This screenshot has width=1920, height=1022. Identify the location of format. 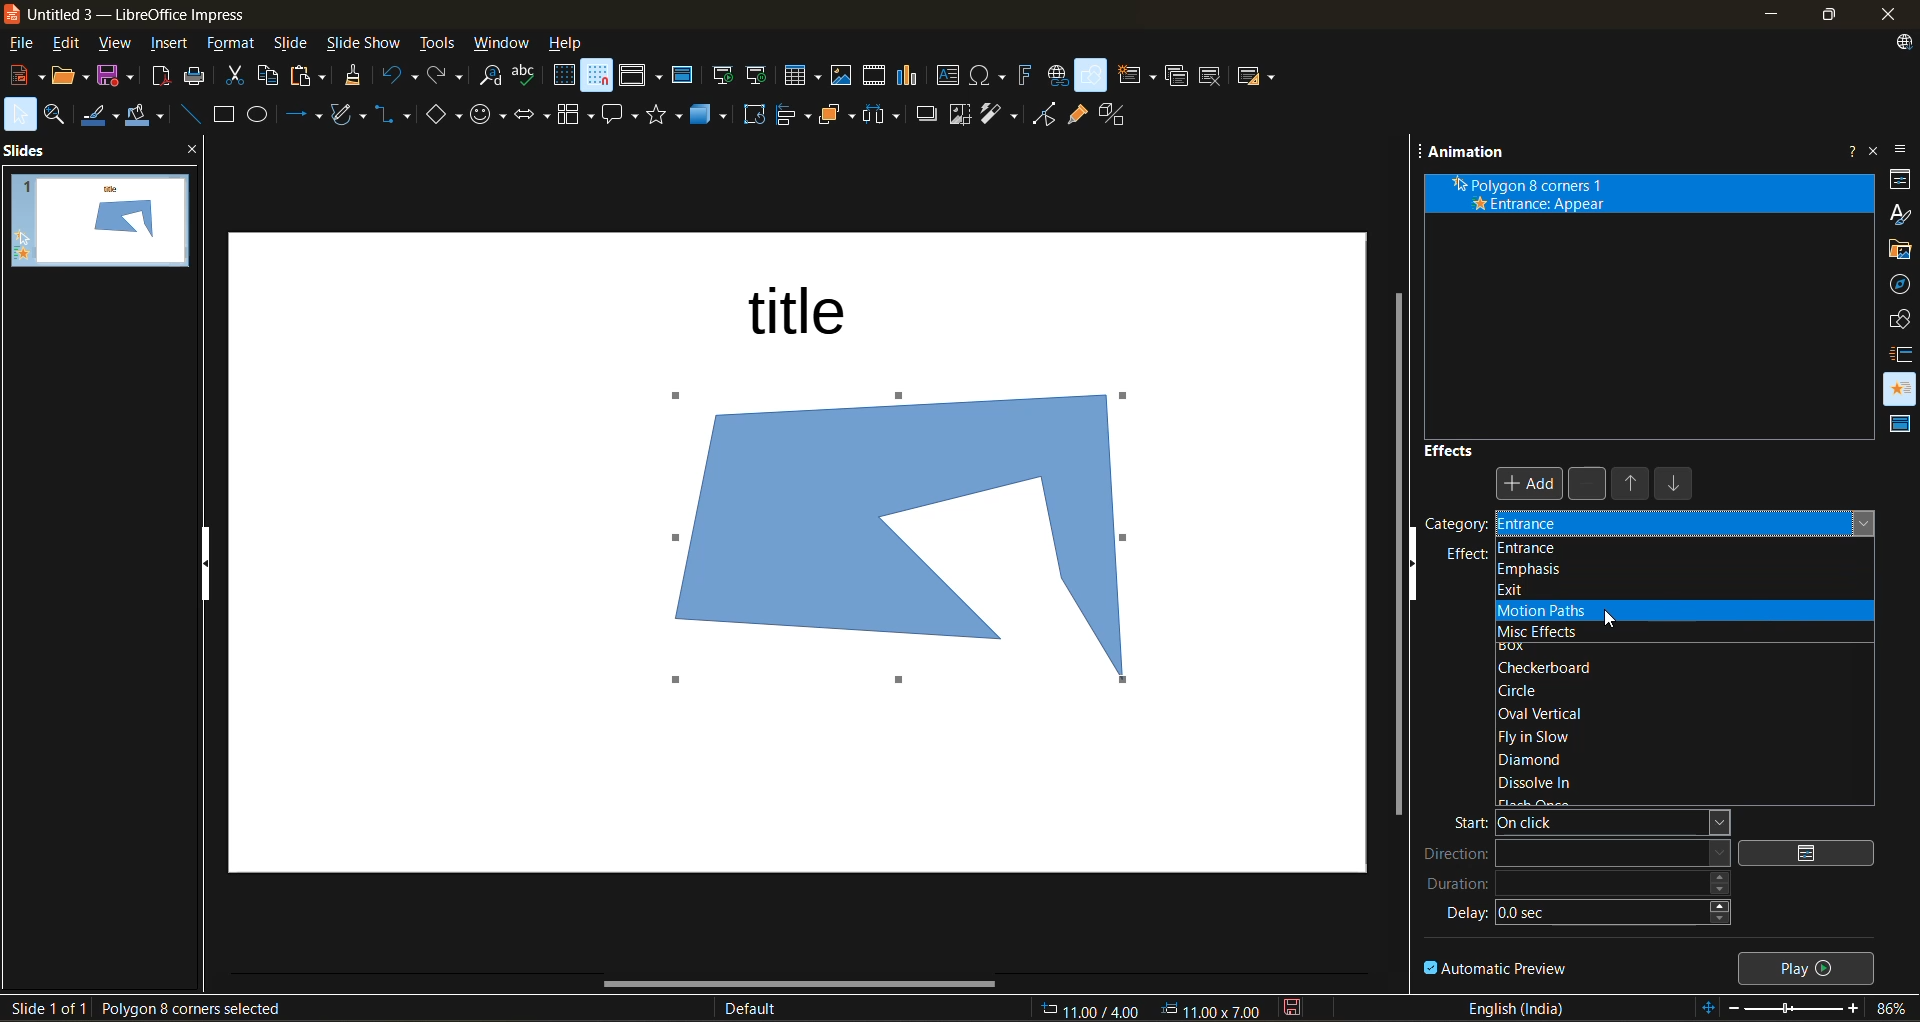
(228, 45).